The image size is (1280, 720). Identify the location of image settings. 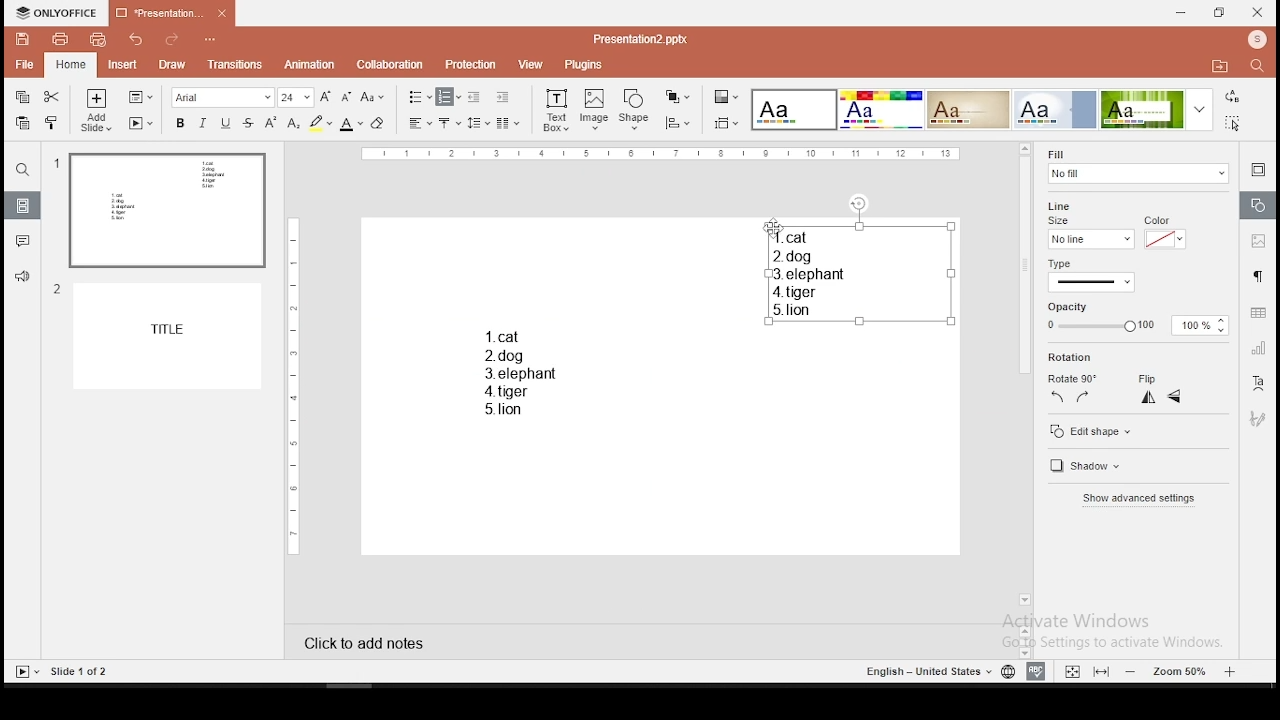
(1258, 240).